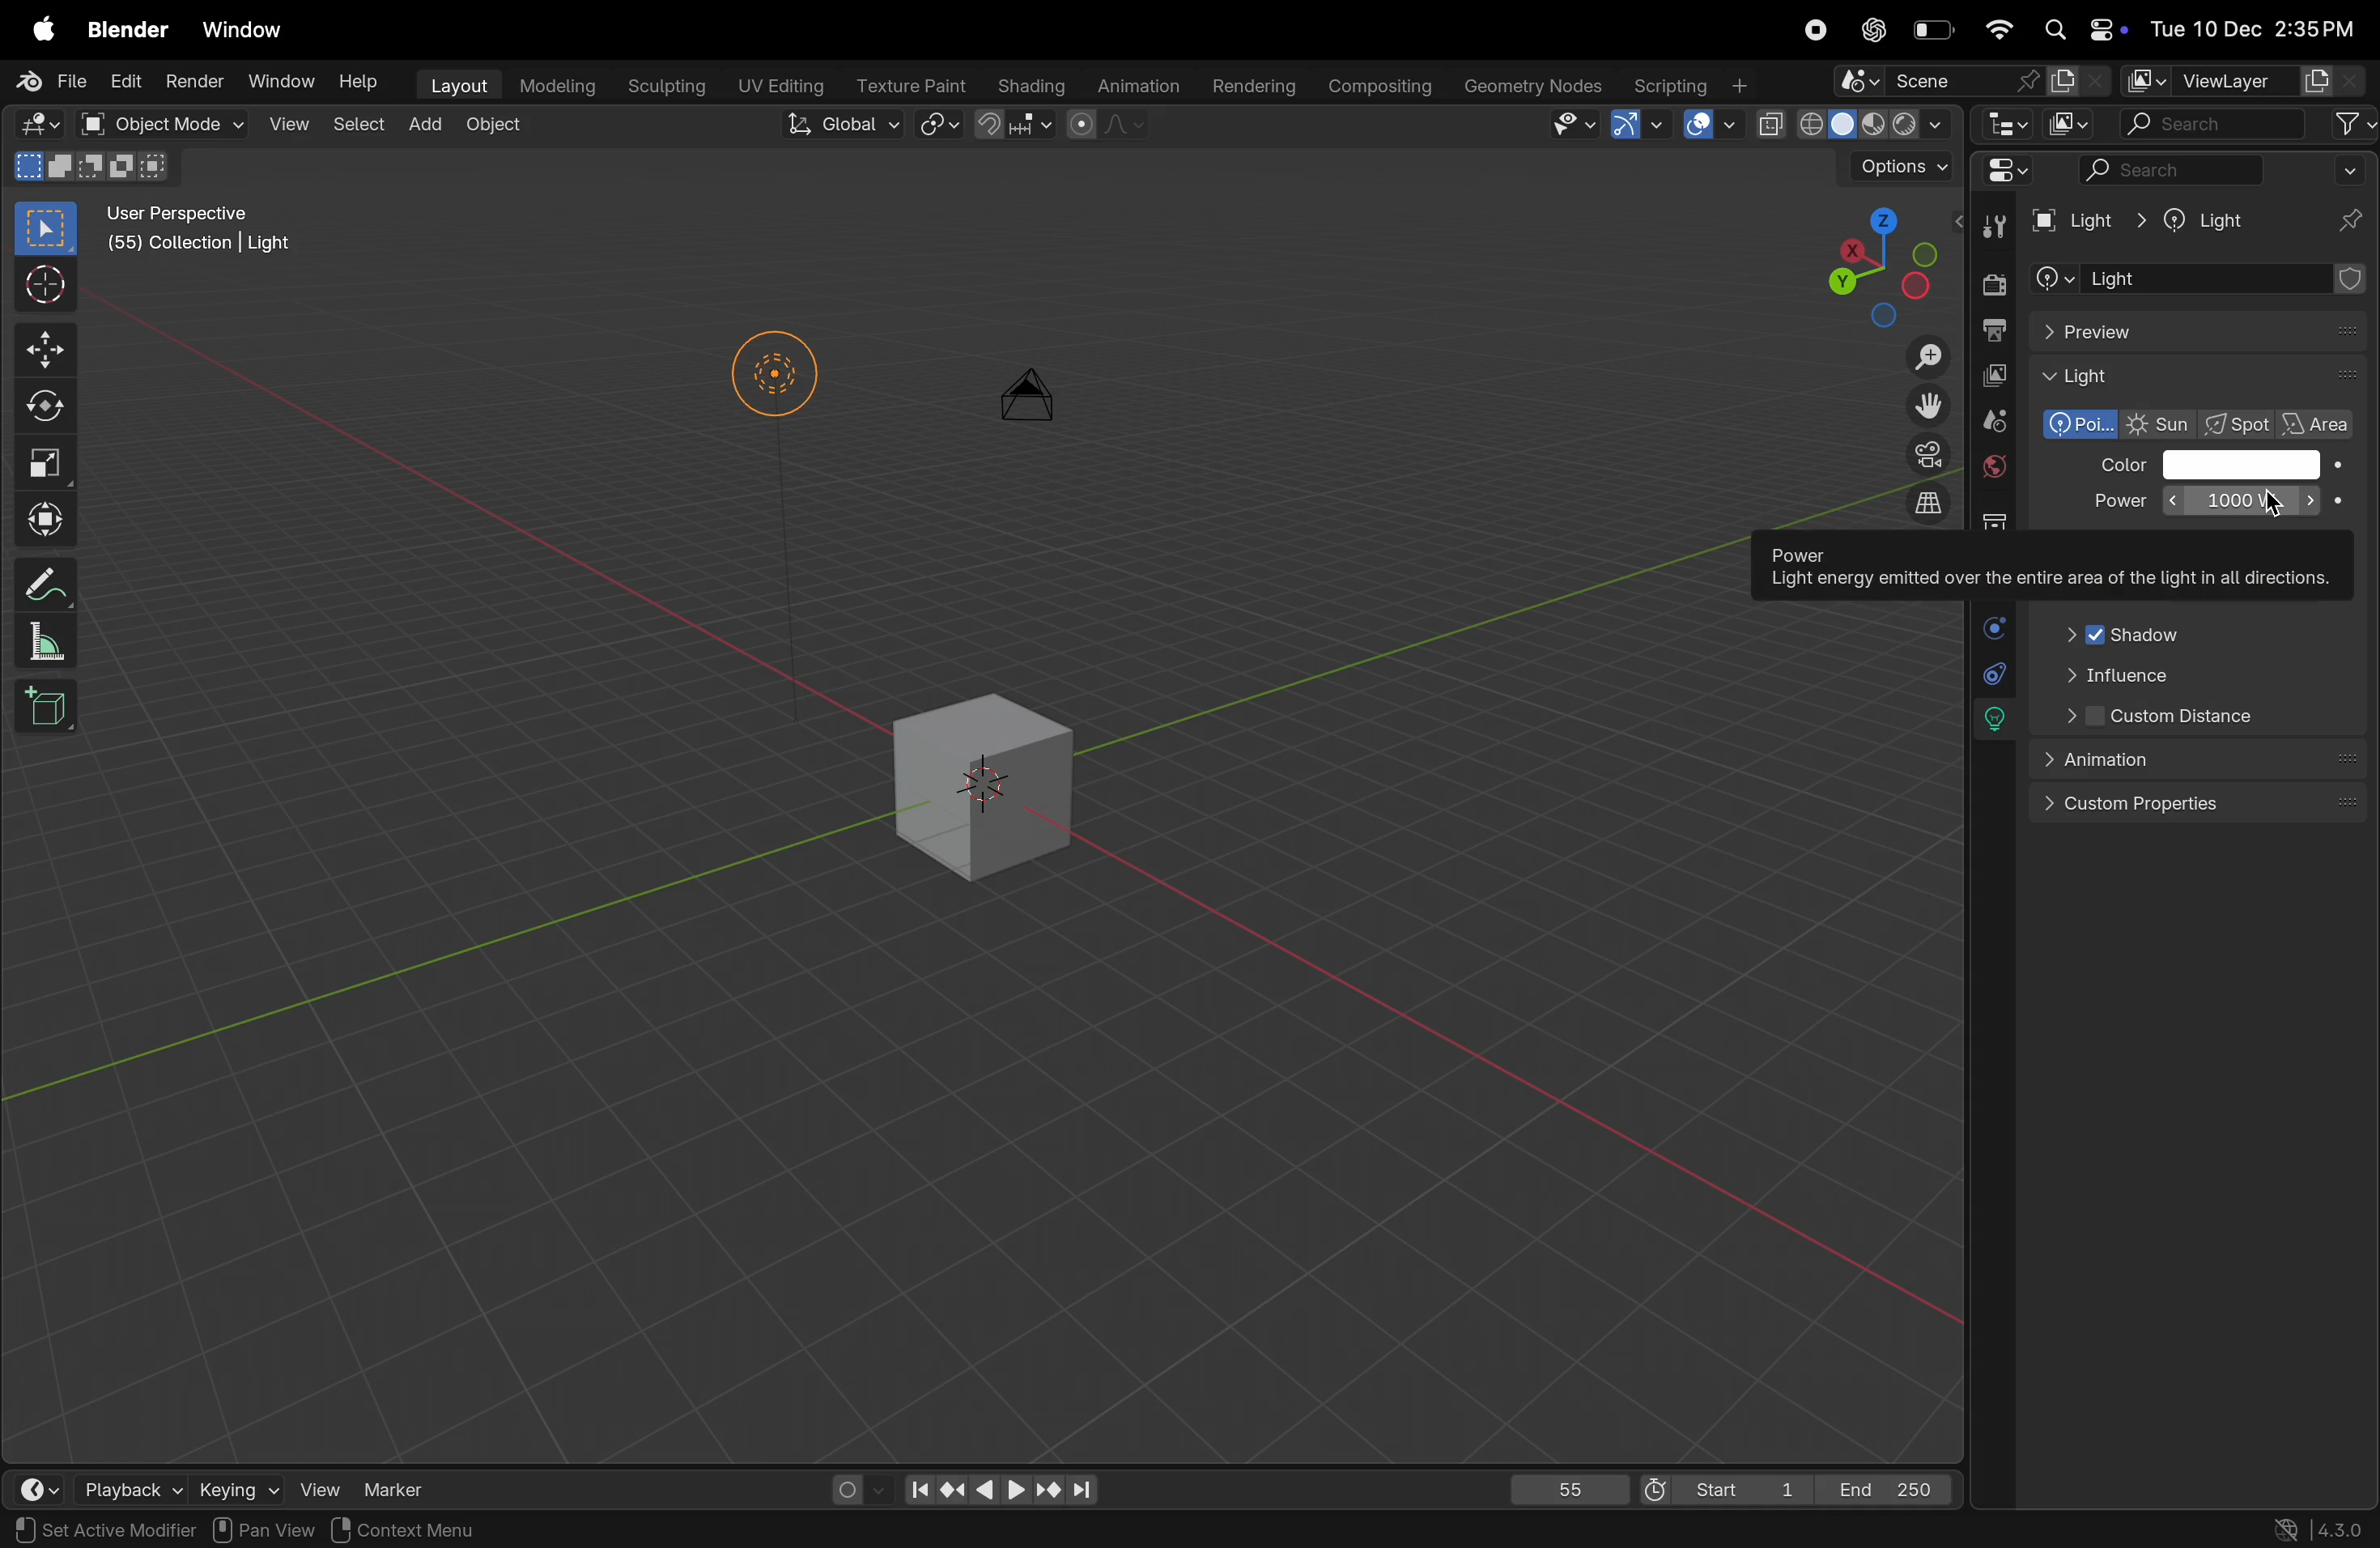 The image size is (2380, 1548). Describe the element at coordinates (996, 1485) in the screenshot. I see `playback contorls` at that location.